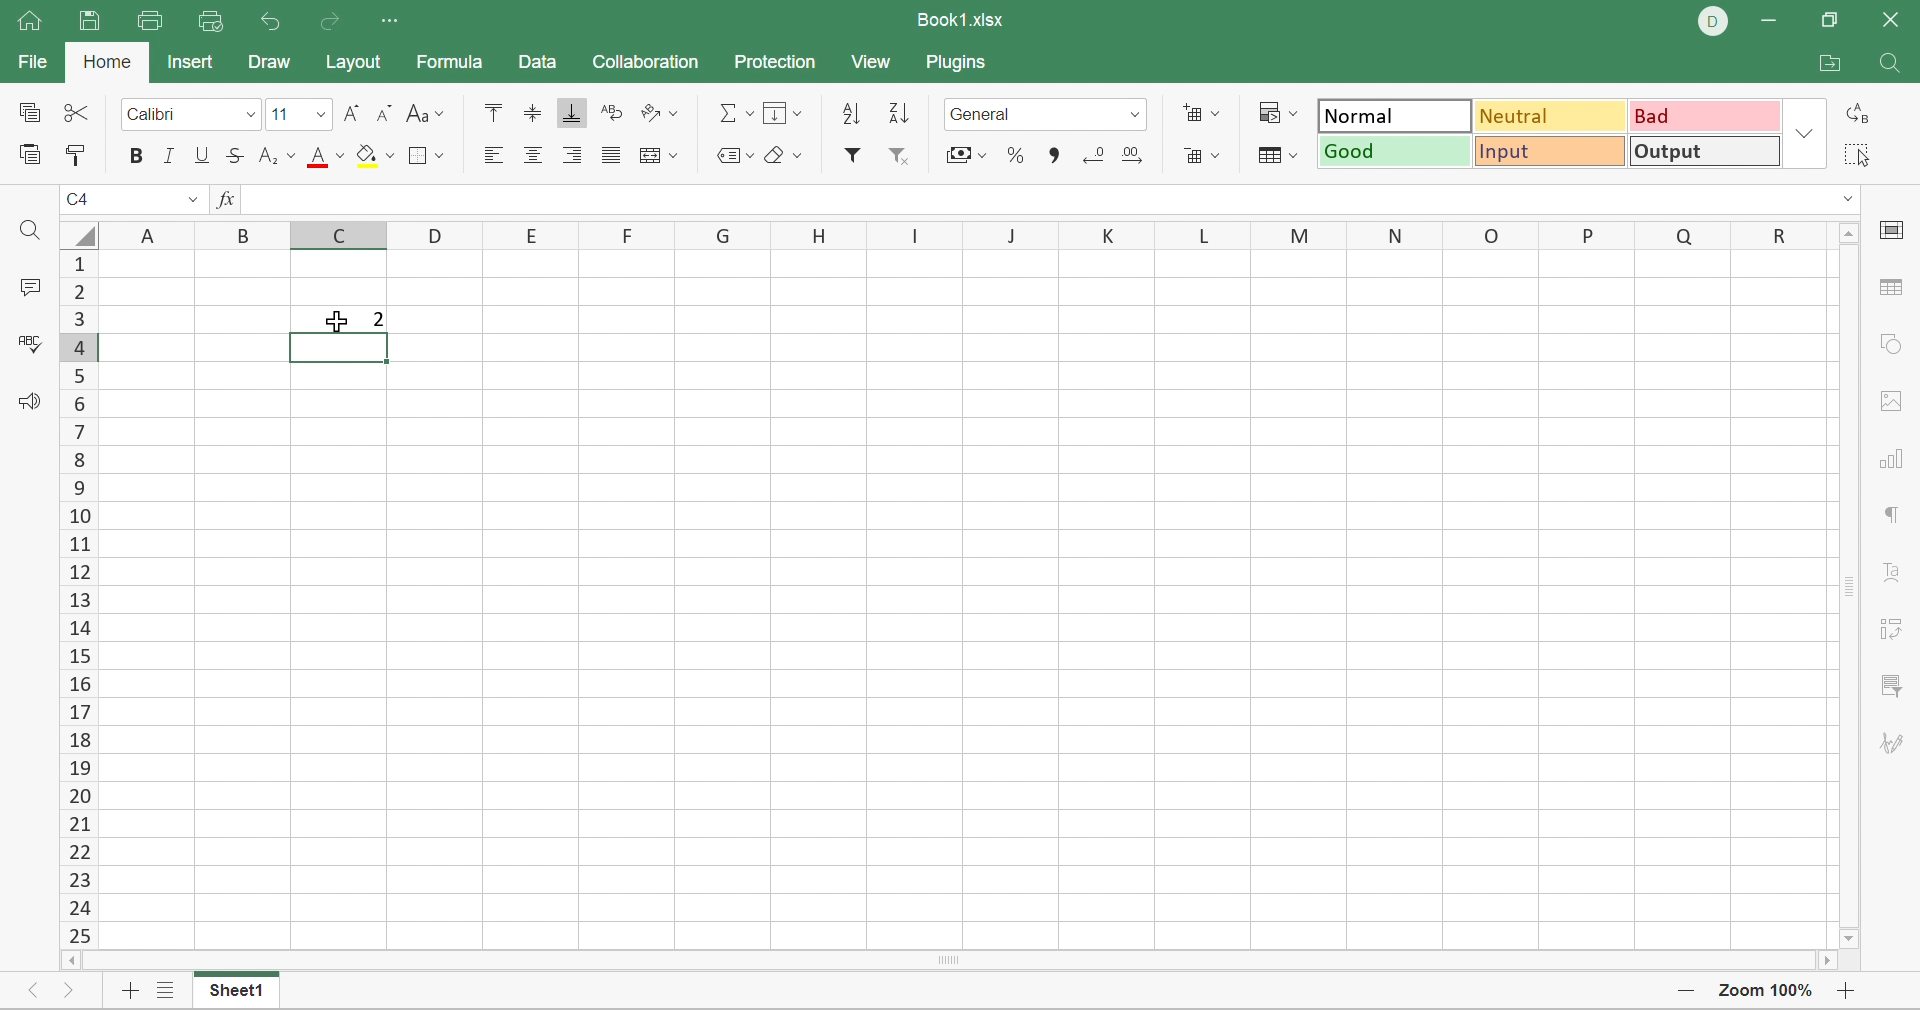 This screenshot has width=1920, height=1010. Describe the element at coordinates (1843, 197) in the screenshot. I see `Drop Down` at that location.